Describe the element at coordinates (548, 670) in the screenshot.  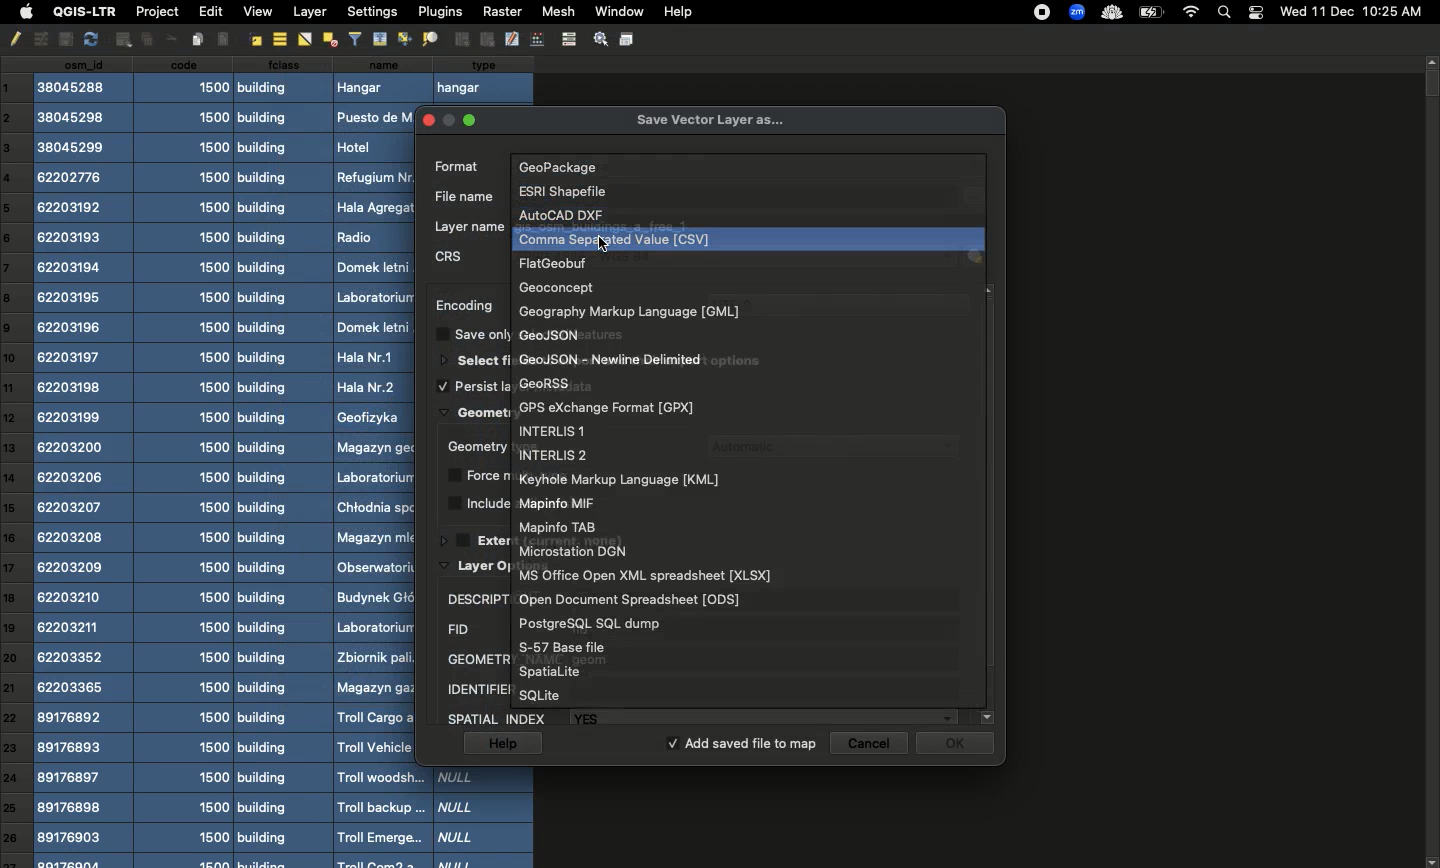
I see `Spatialite` at that location.